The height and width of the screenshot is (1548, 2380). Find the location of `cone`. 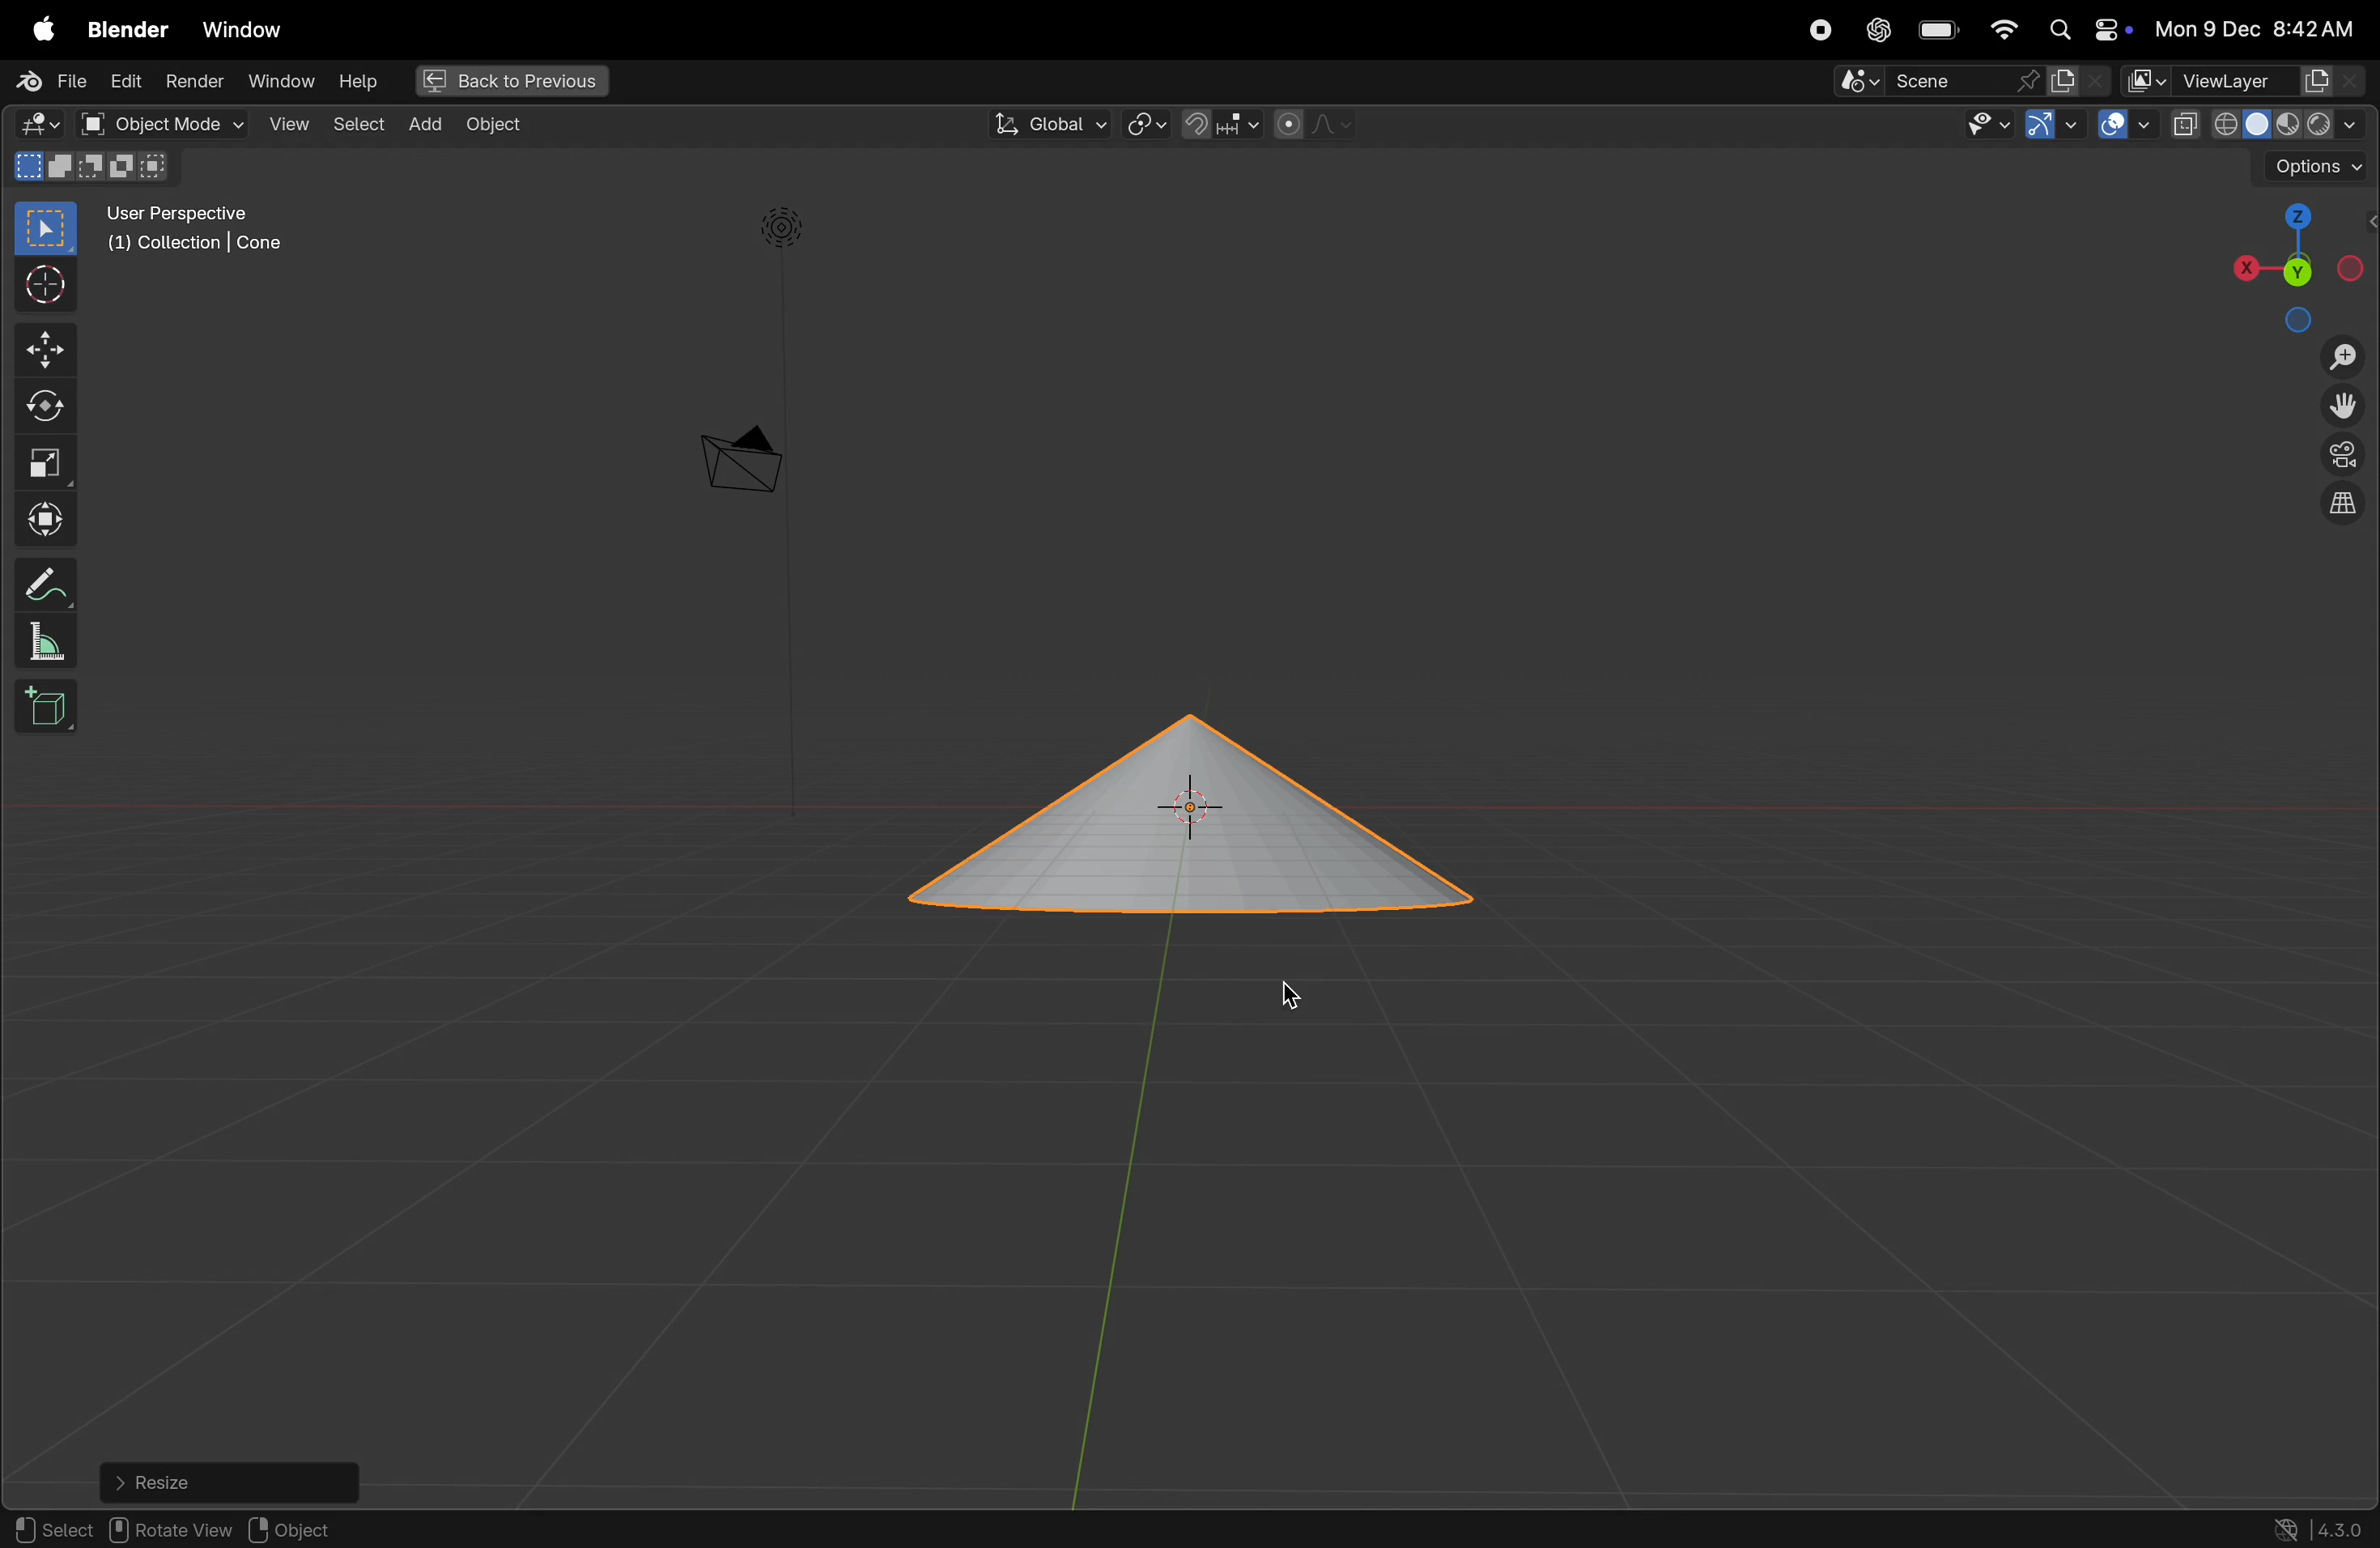

cone is located at coordinates (1176, 817).